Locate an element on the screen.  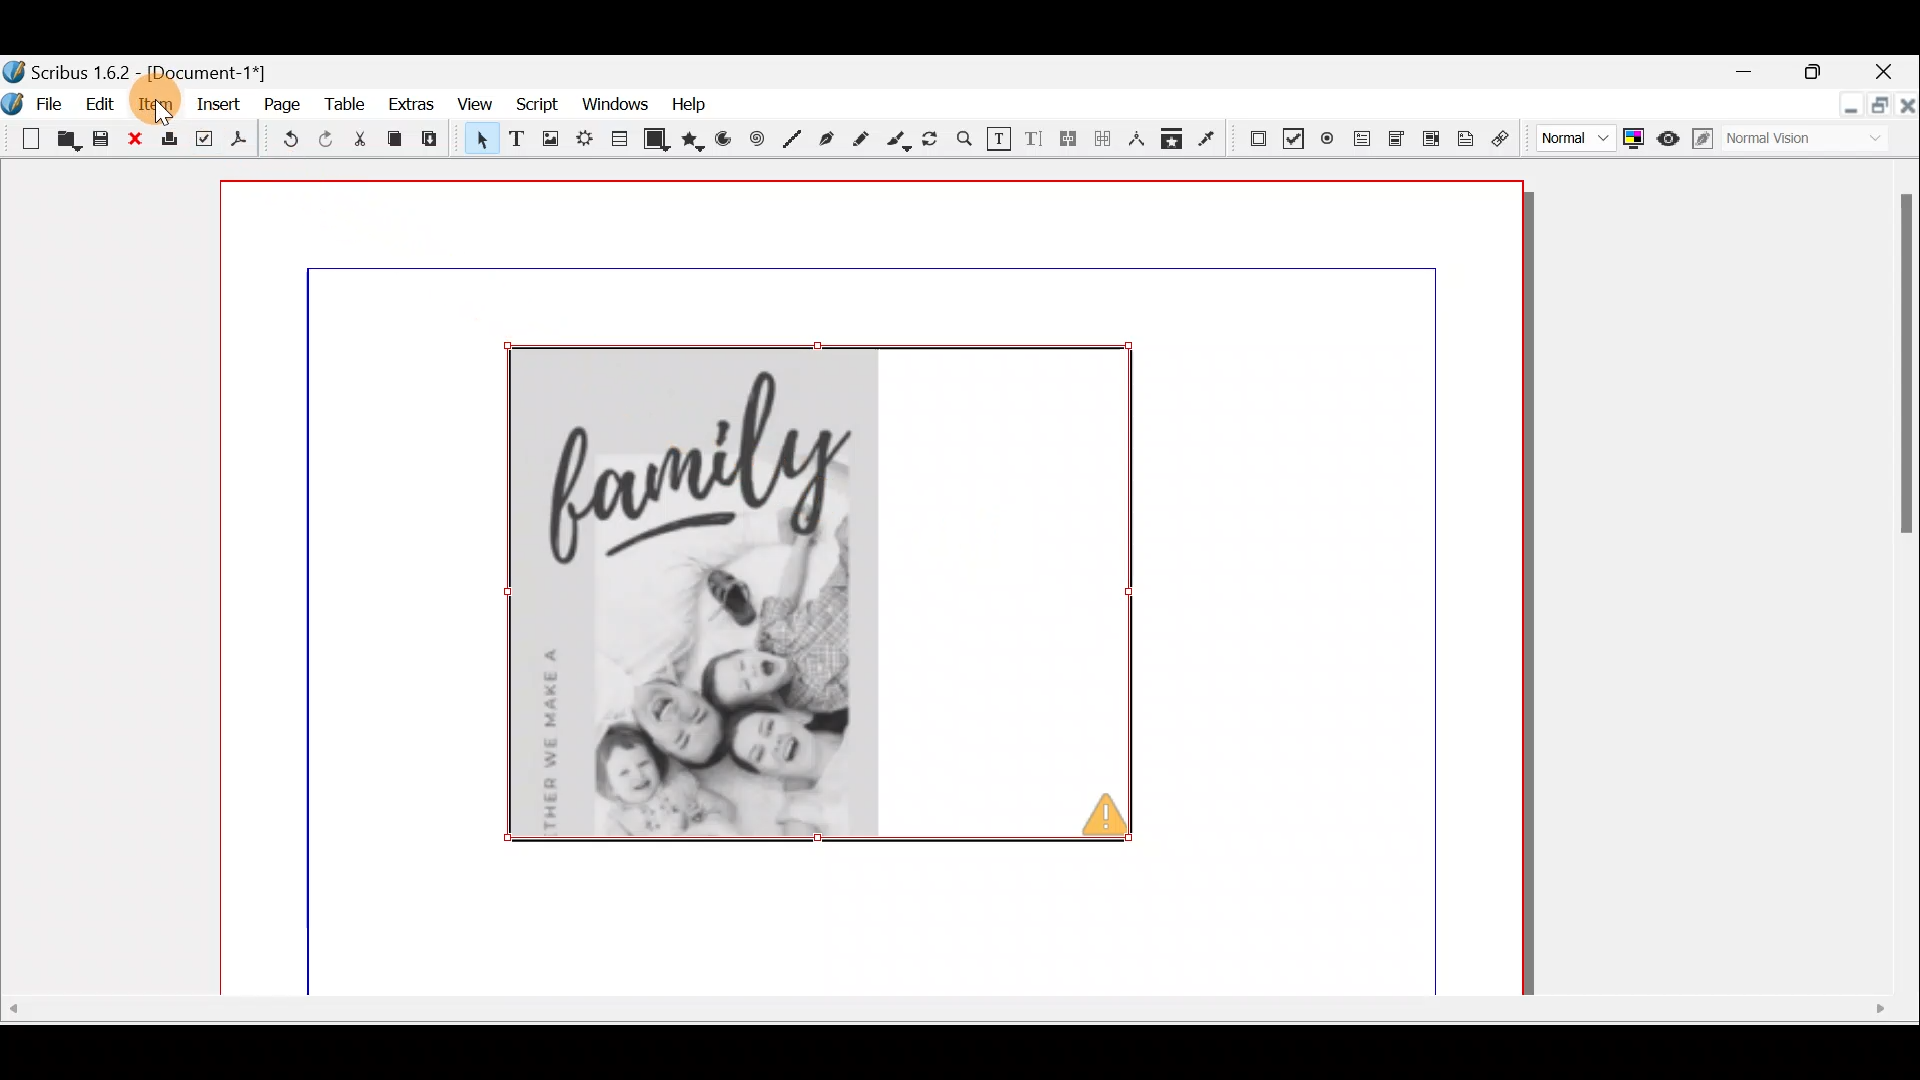
Line is located at coordinates (793, 137).